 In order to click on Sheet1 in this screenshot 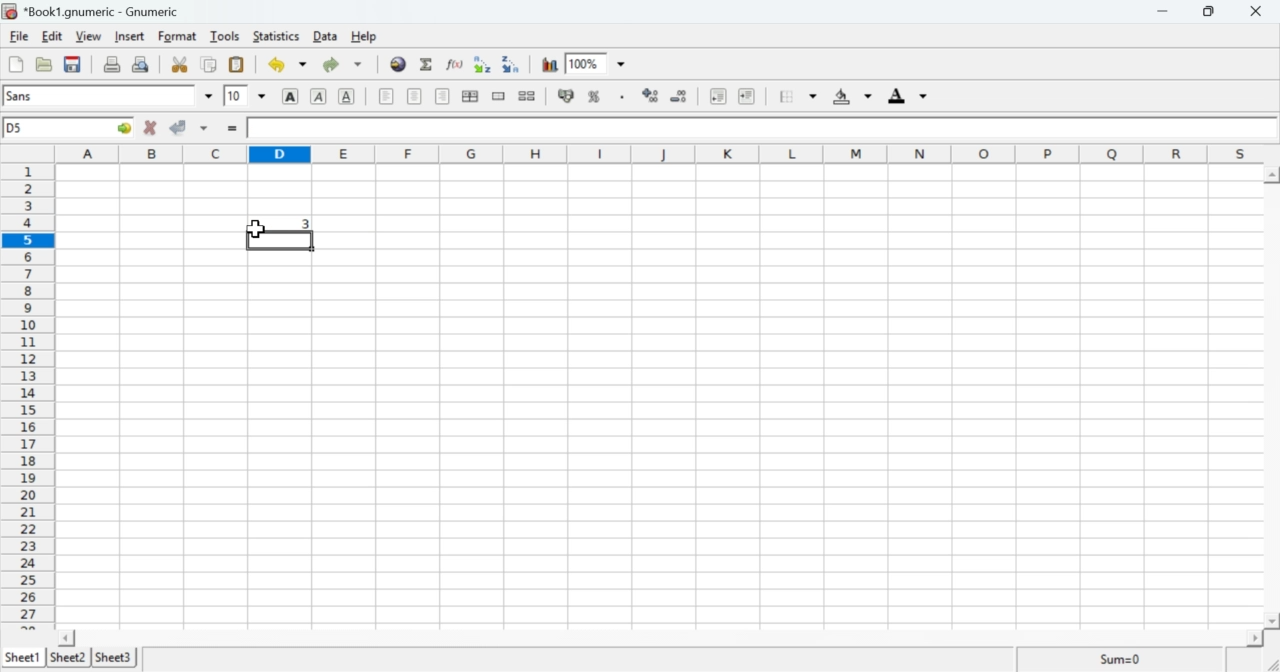, I will do `click(23, 658)`.